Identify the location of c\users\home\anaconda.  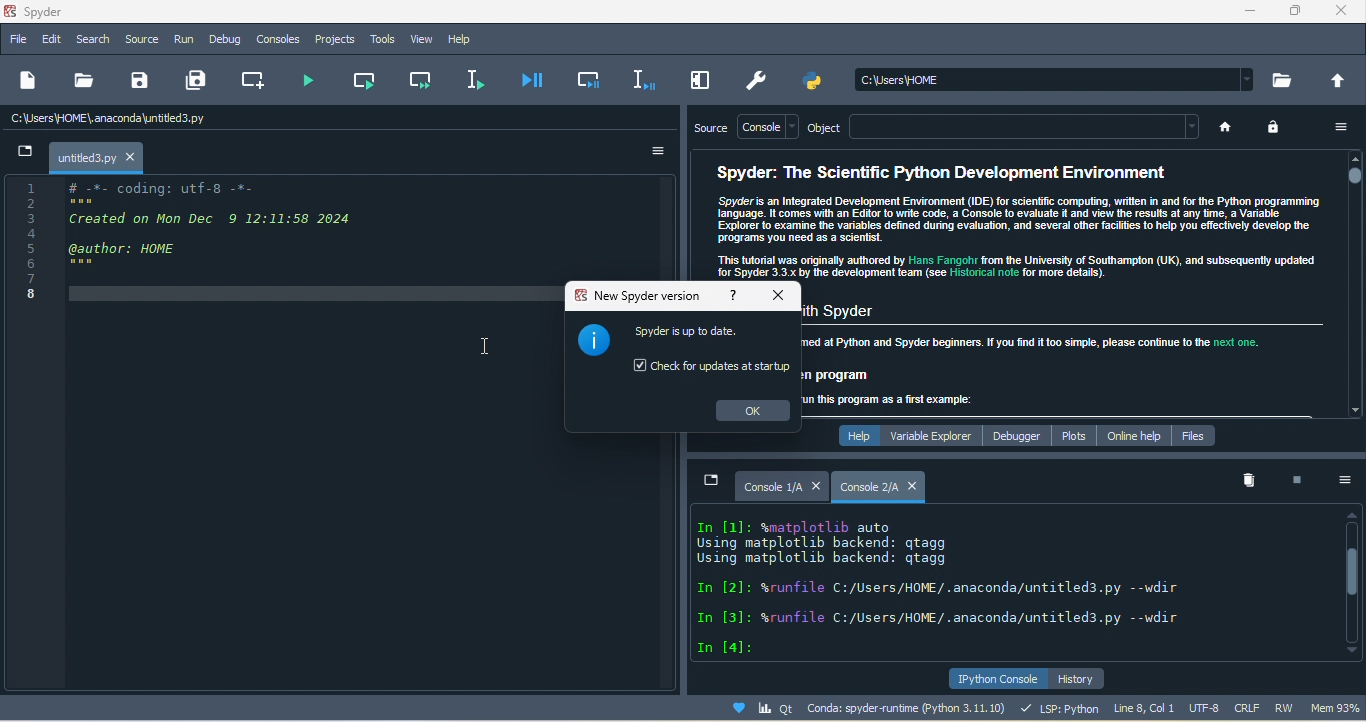
(117, 119).